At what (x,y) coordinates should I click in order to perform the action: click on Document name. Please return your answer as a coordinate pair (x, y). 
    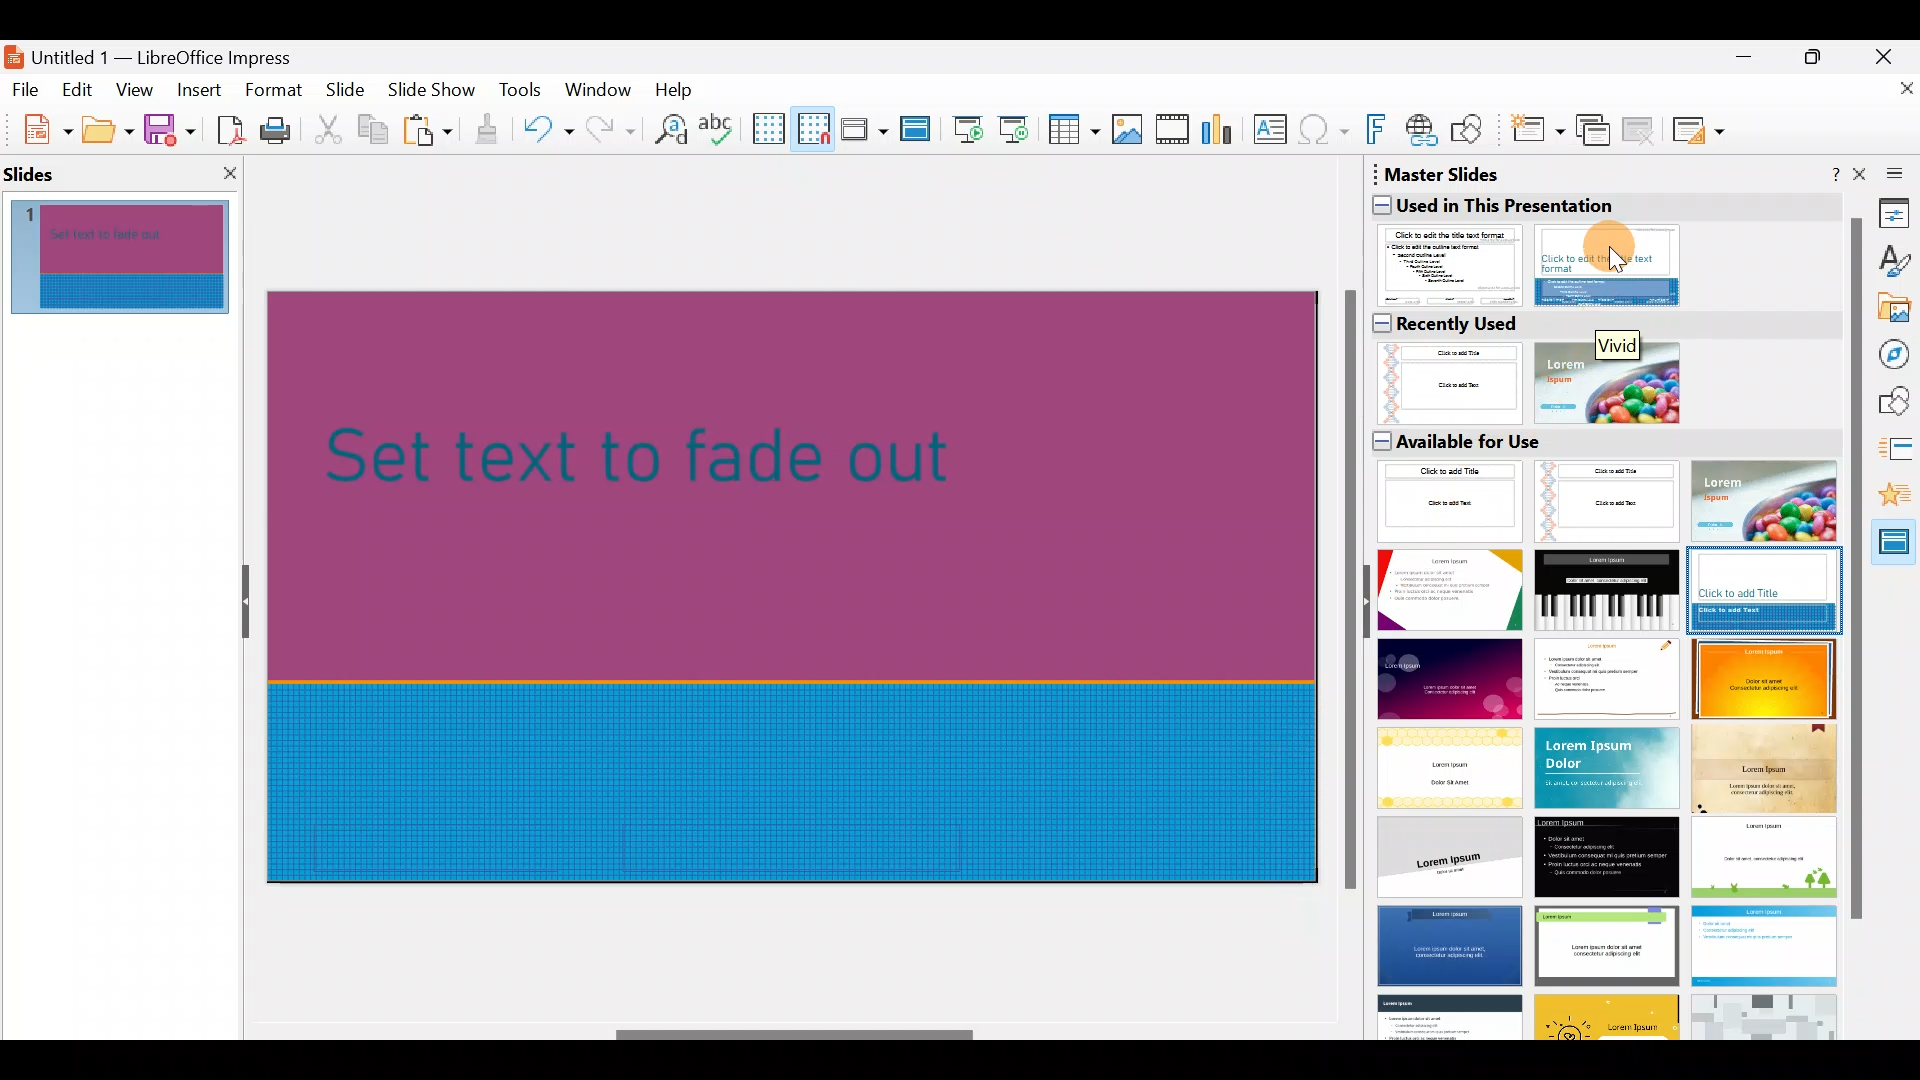
    Looking at the image, I should click on (163, 52).